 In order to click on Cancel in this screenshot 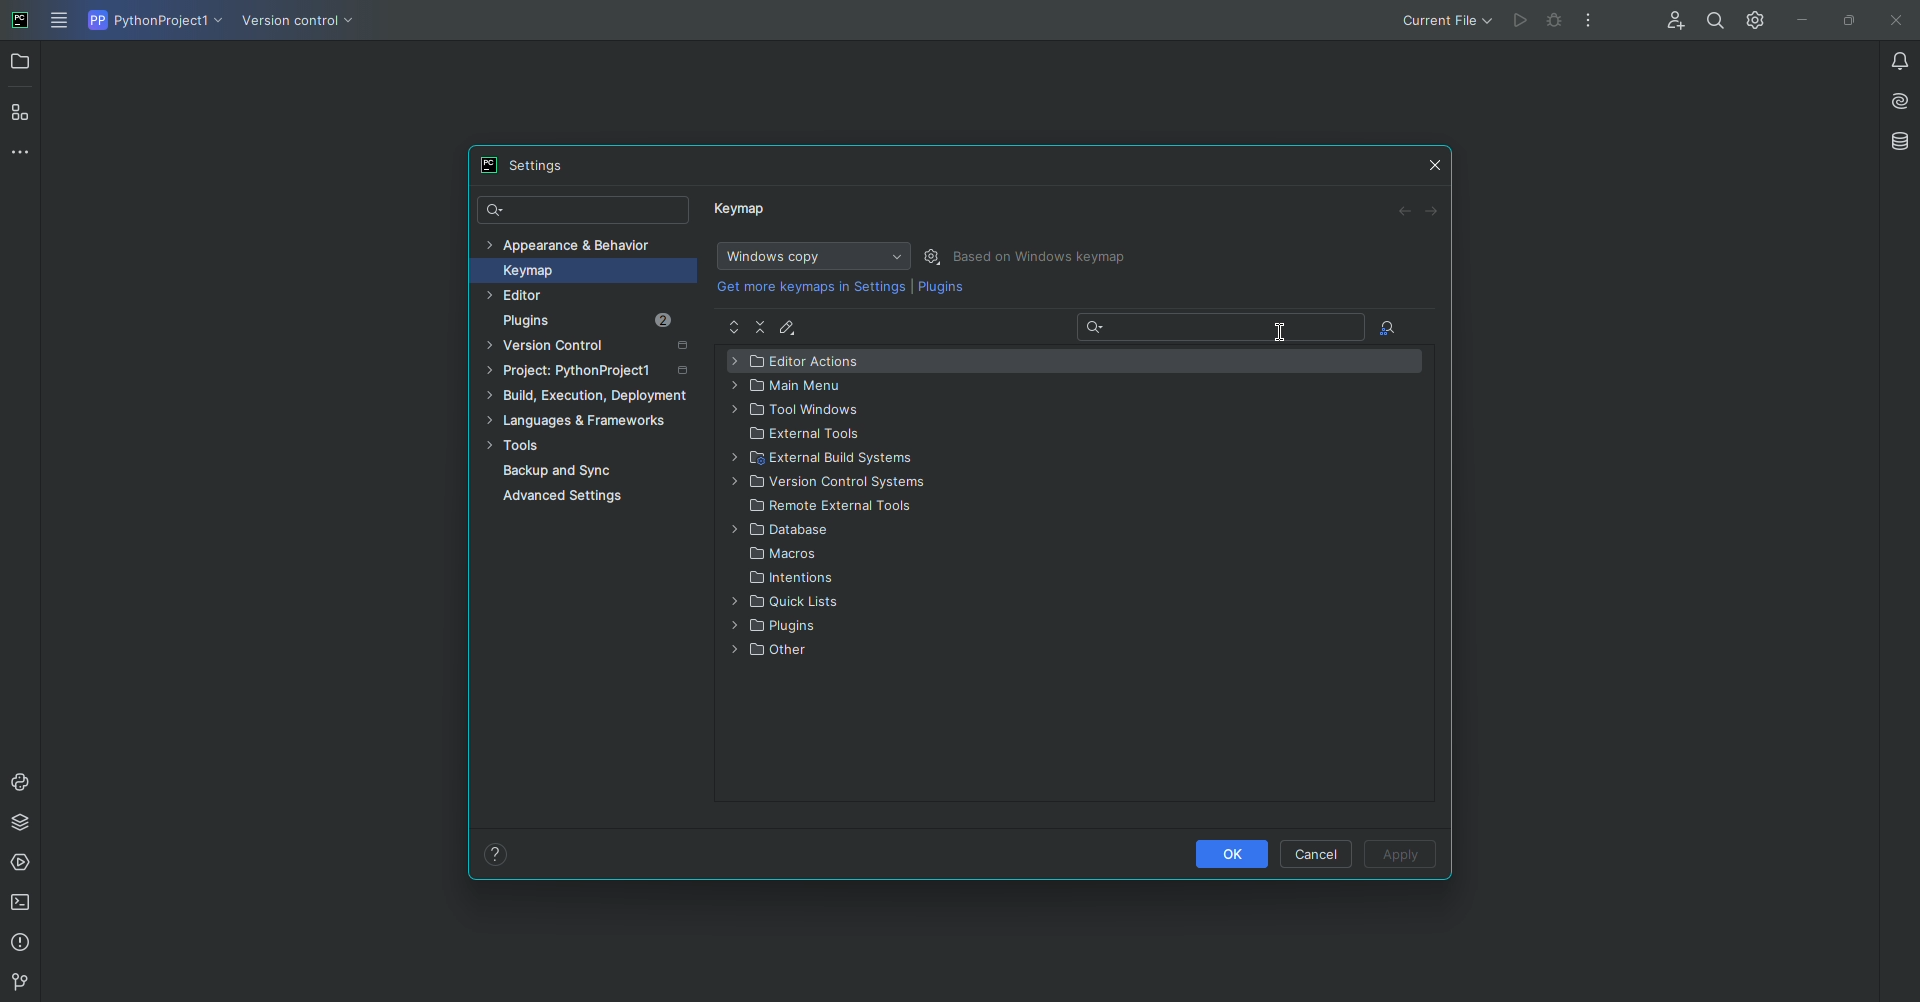, I will do `click(1319, 853)`.